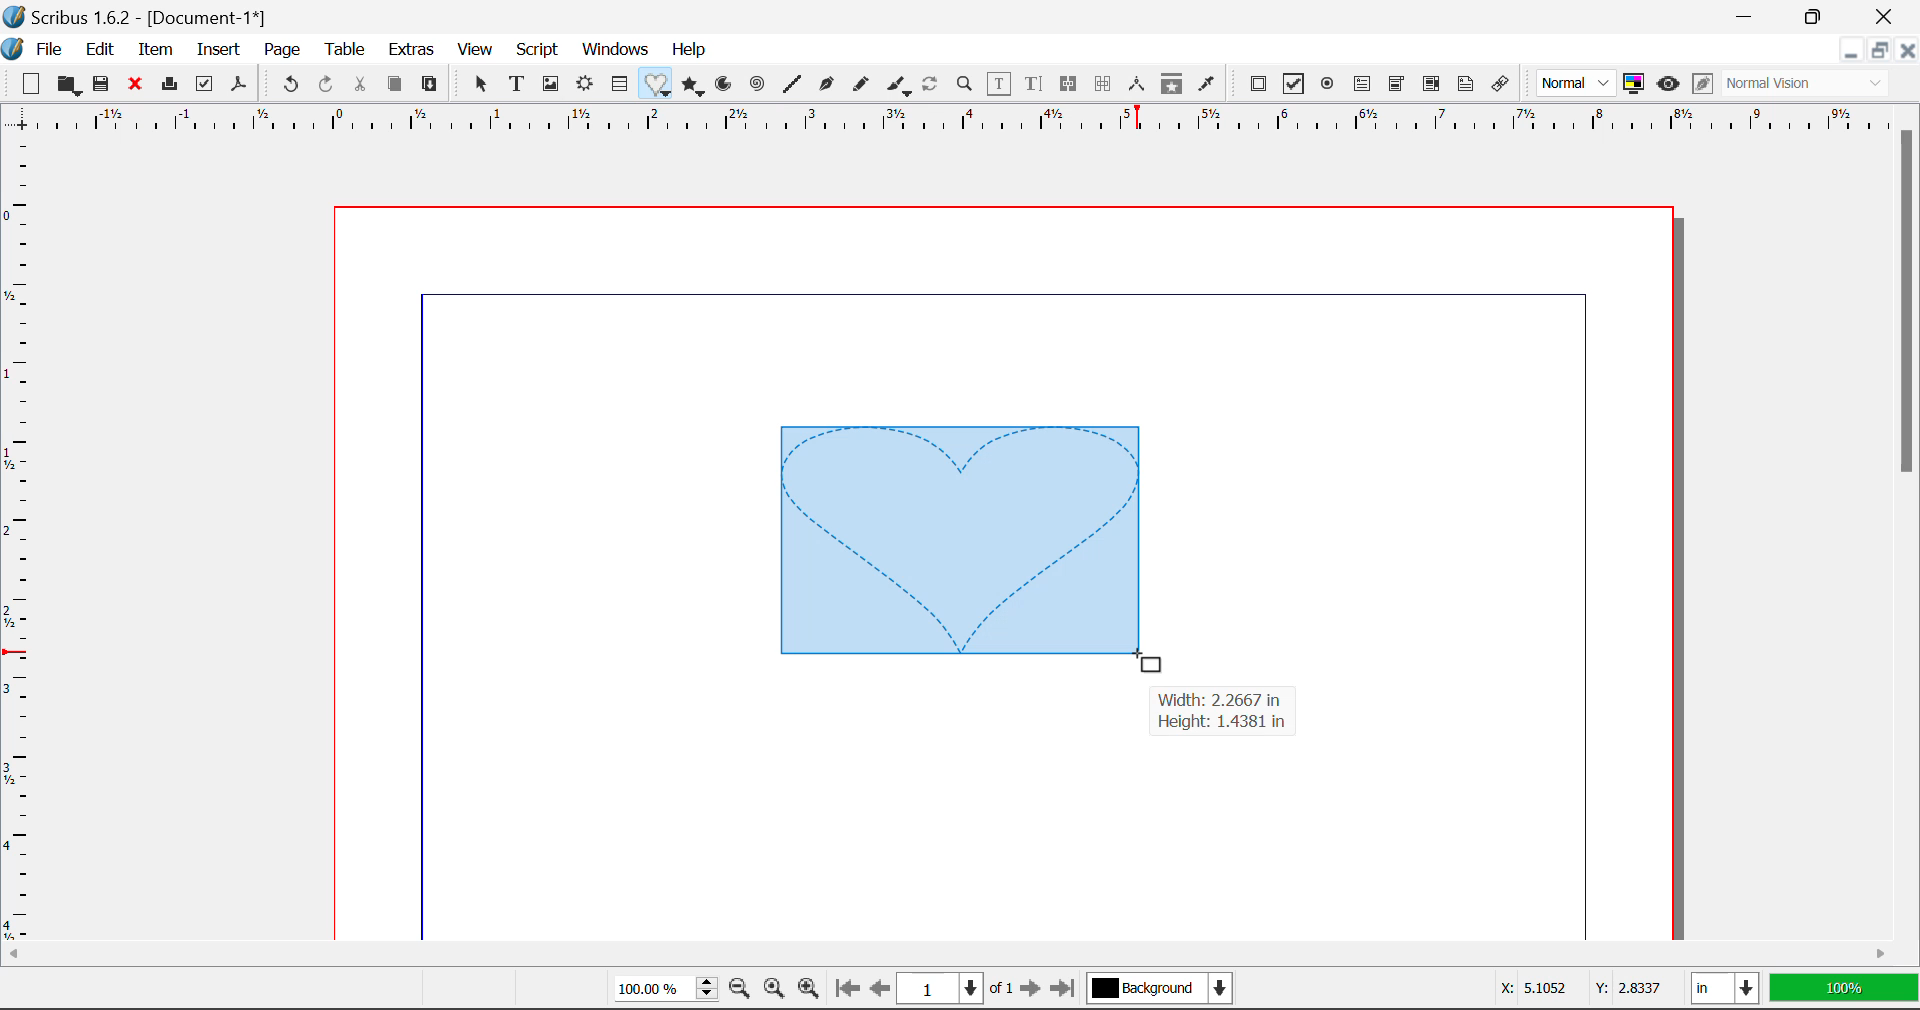 The width and height of the screenshot is (1920, 1010). I want to click on Copy, so click(394, 85).